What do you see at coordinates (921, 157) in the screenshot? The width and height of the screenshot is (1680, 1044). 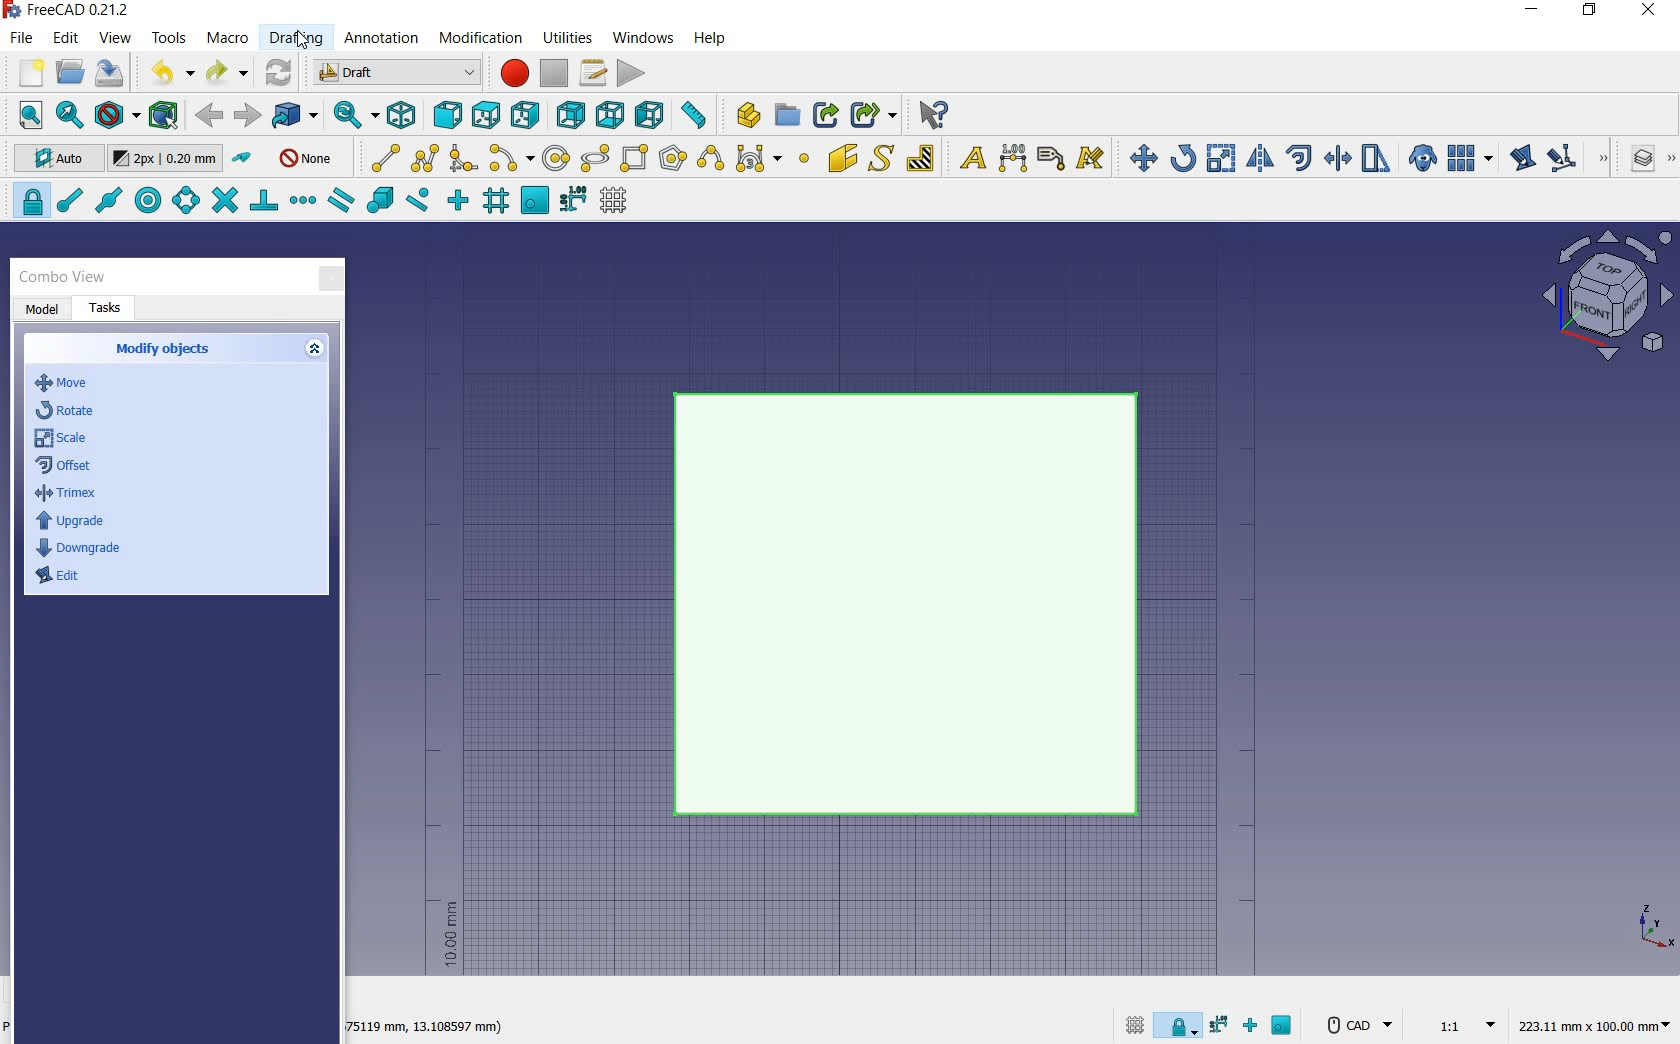 I see `hatch` at bounding box center [921, 157].